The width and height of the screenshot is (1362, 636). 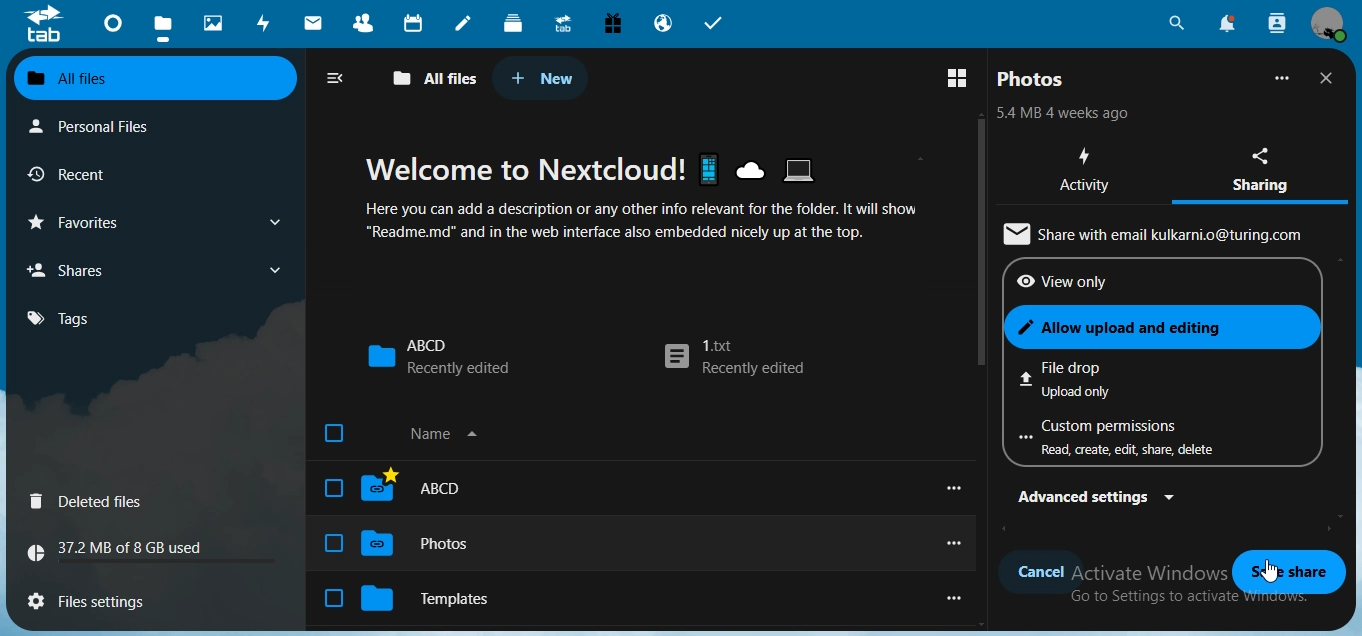 What do you see at coordinates (115, 29) in the screenshot?
I see `dashboard` at bounding box center [115, 29].